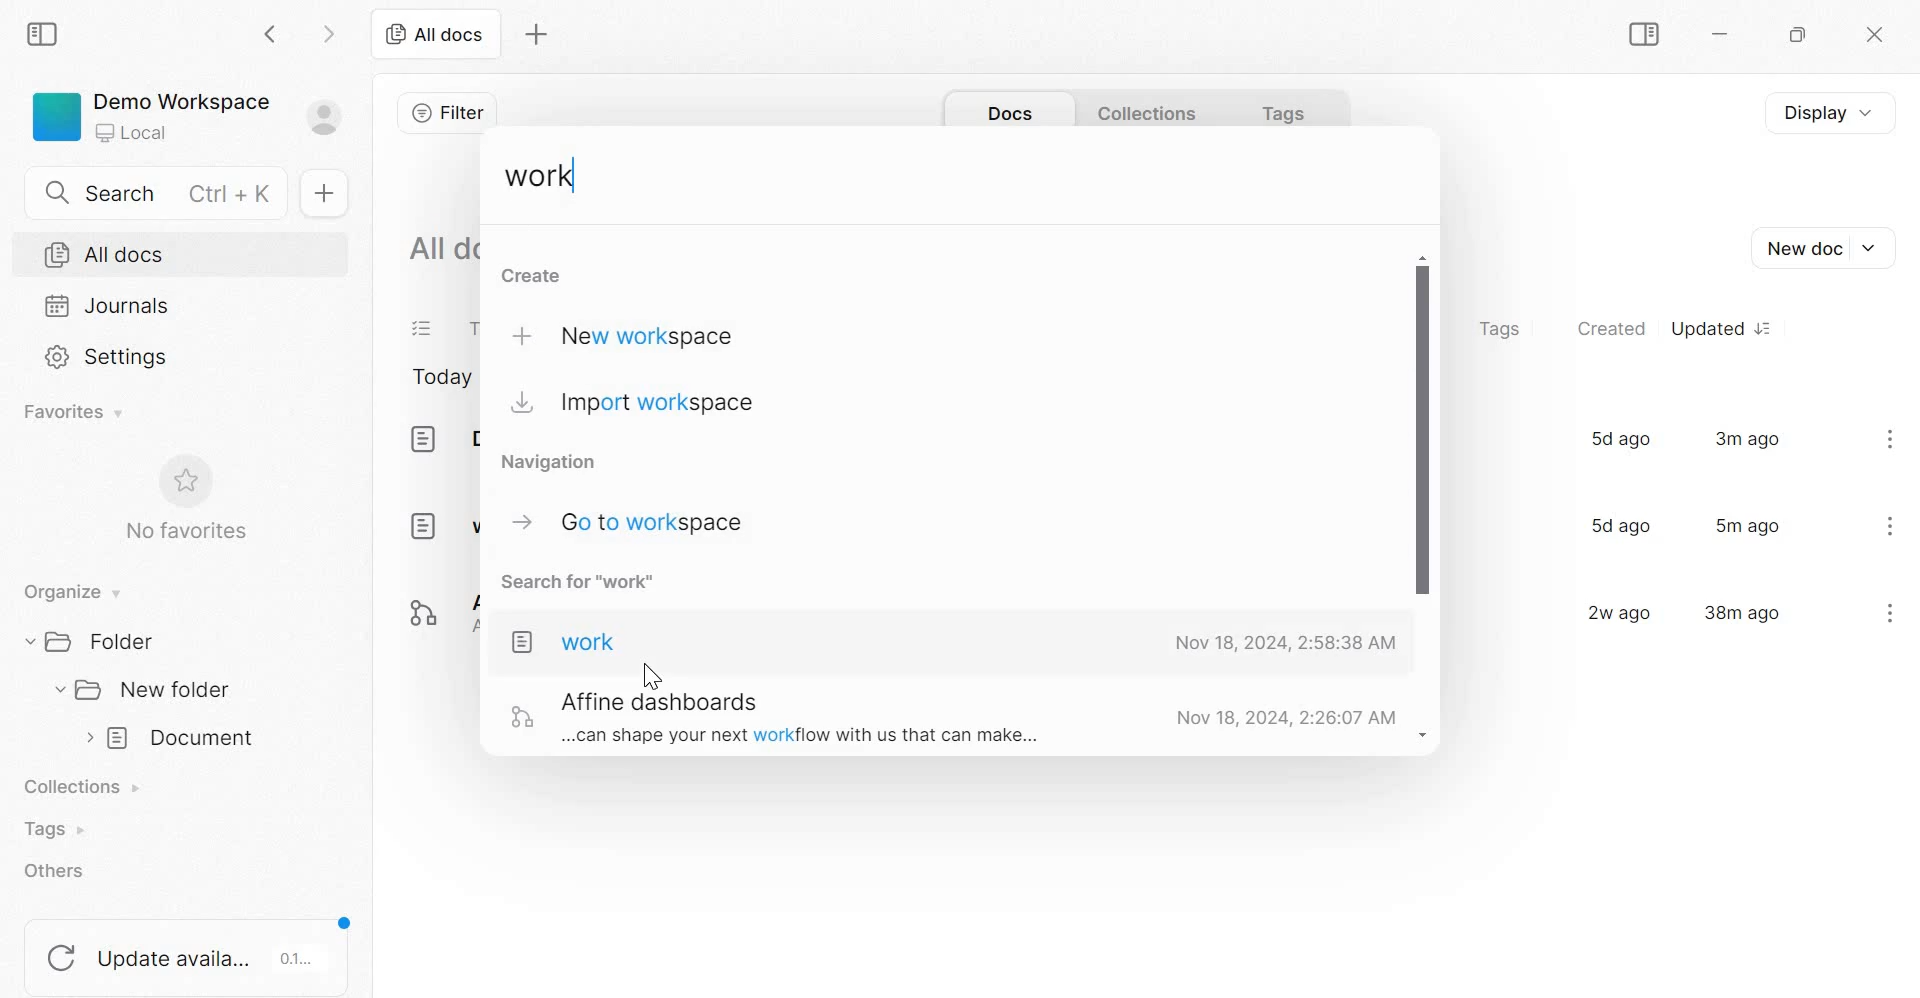 The image size is (1920, 998). I want to click on Sidebar Toggle, so click(1640, 35).